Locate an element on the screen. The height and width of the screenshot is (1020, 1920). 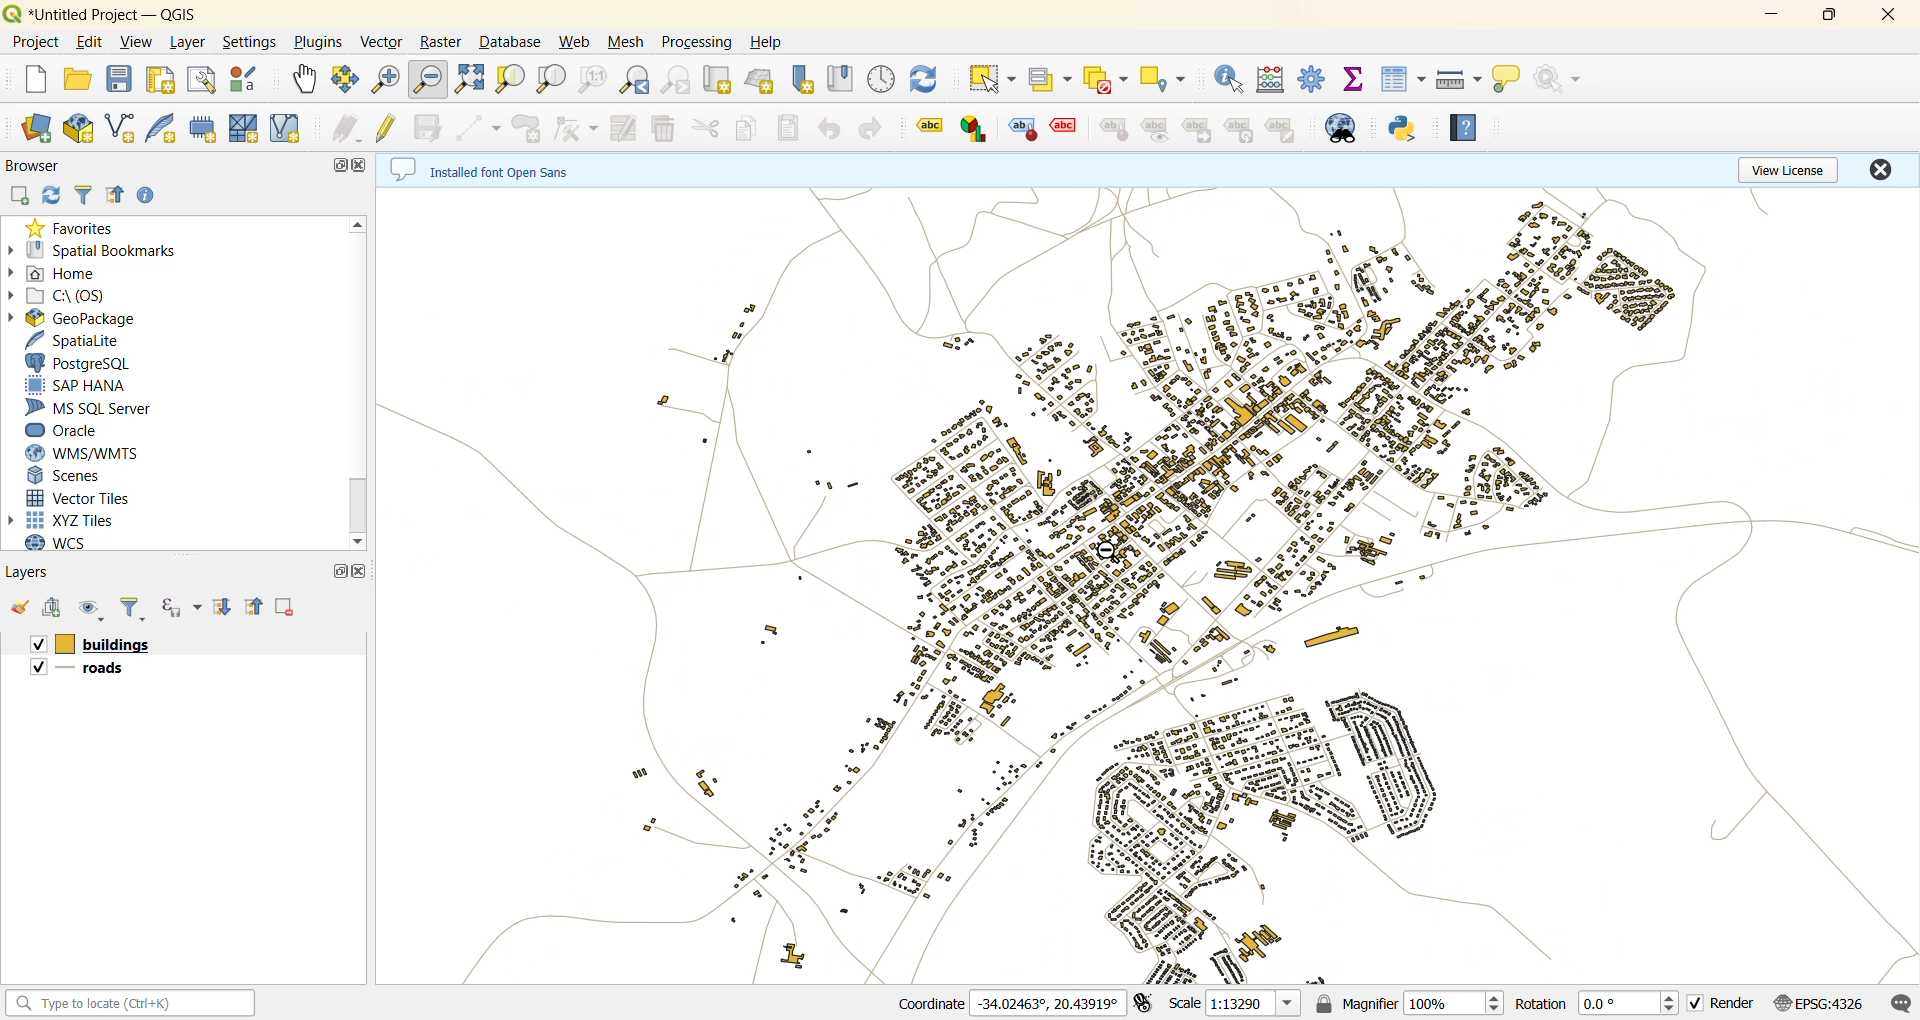
new geopackage layer is located at coordinates (83, 130).